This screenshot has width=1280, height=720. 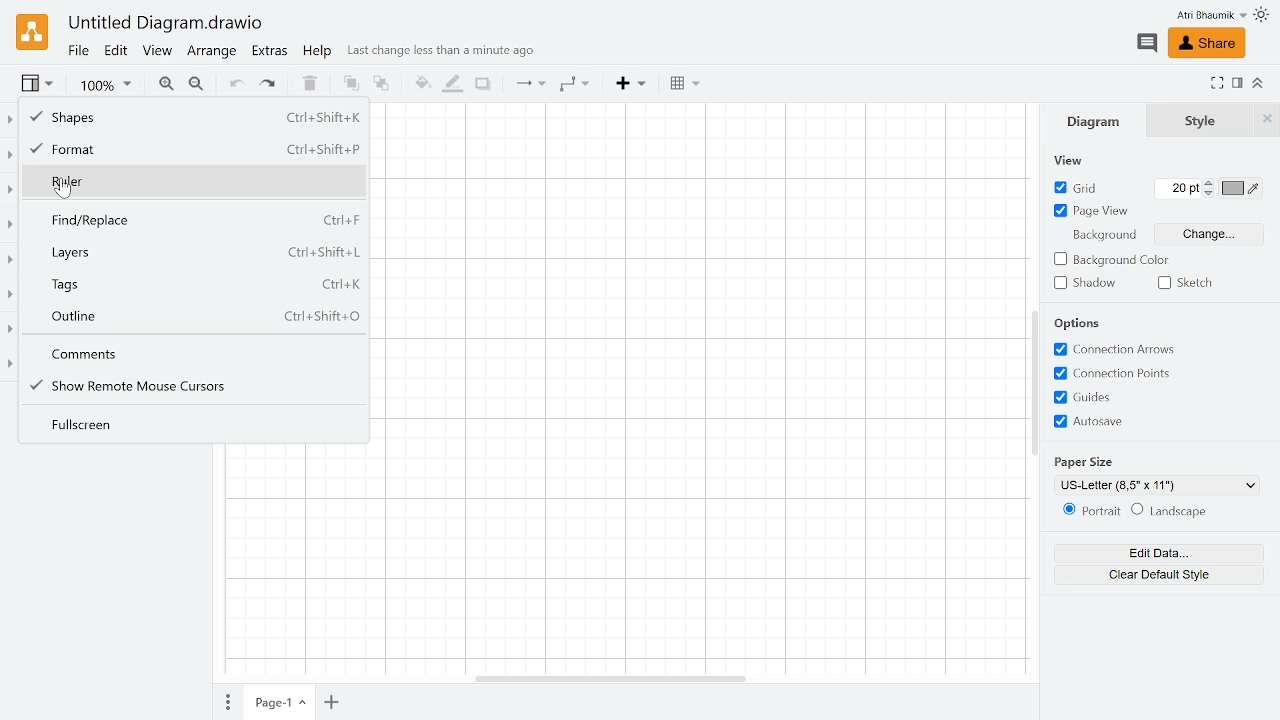 What do you see at coordinates (198, 85) in the screenshot?
I see `Zoom out` at bounding box center [198, 85].